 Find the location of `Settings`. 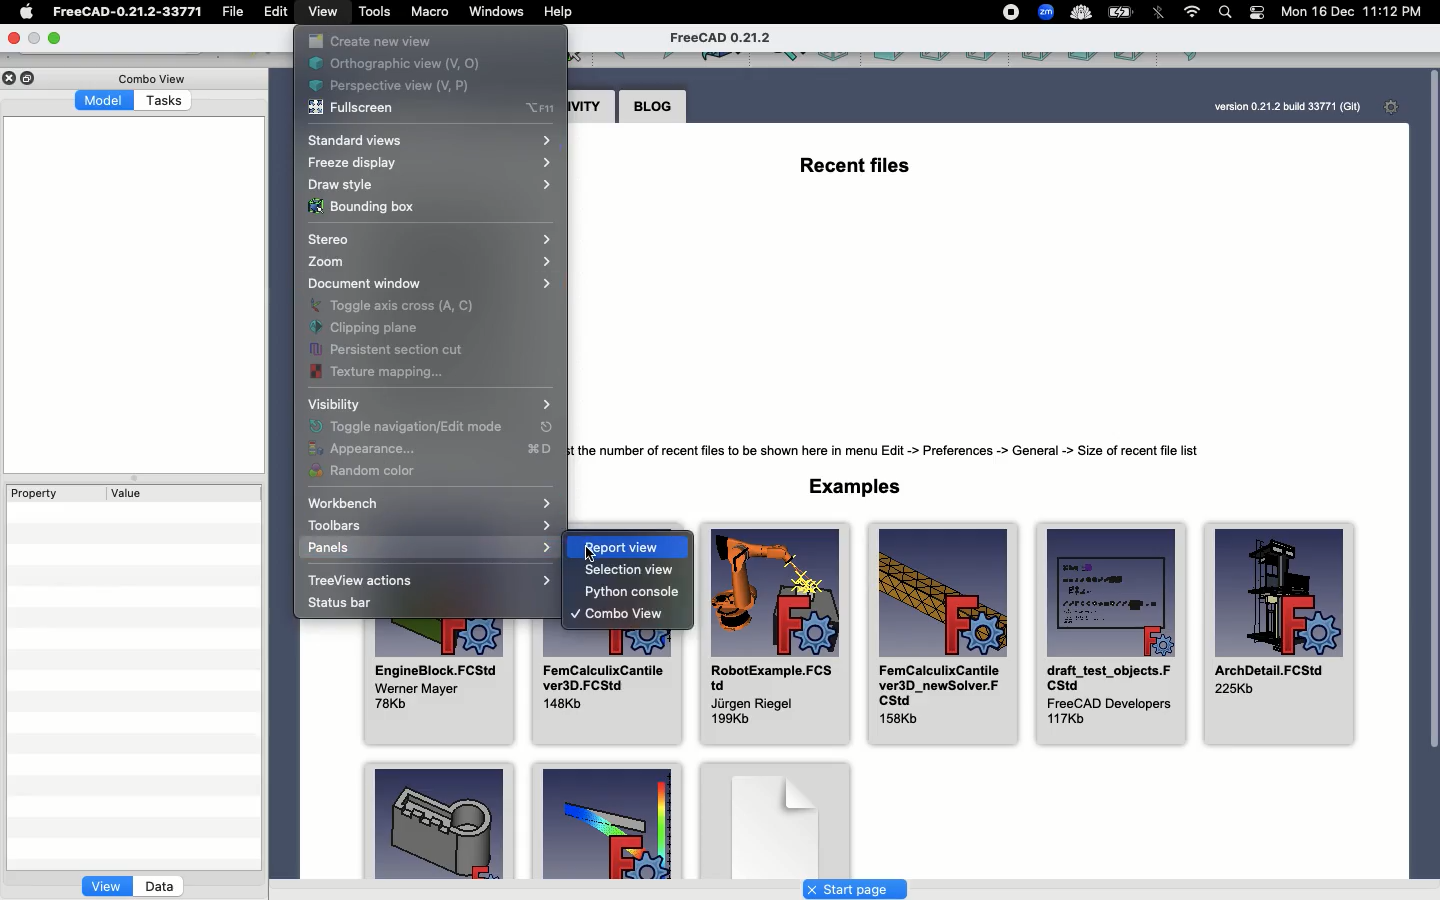

Settings is located at coordinates (1395, 109).